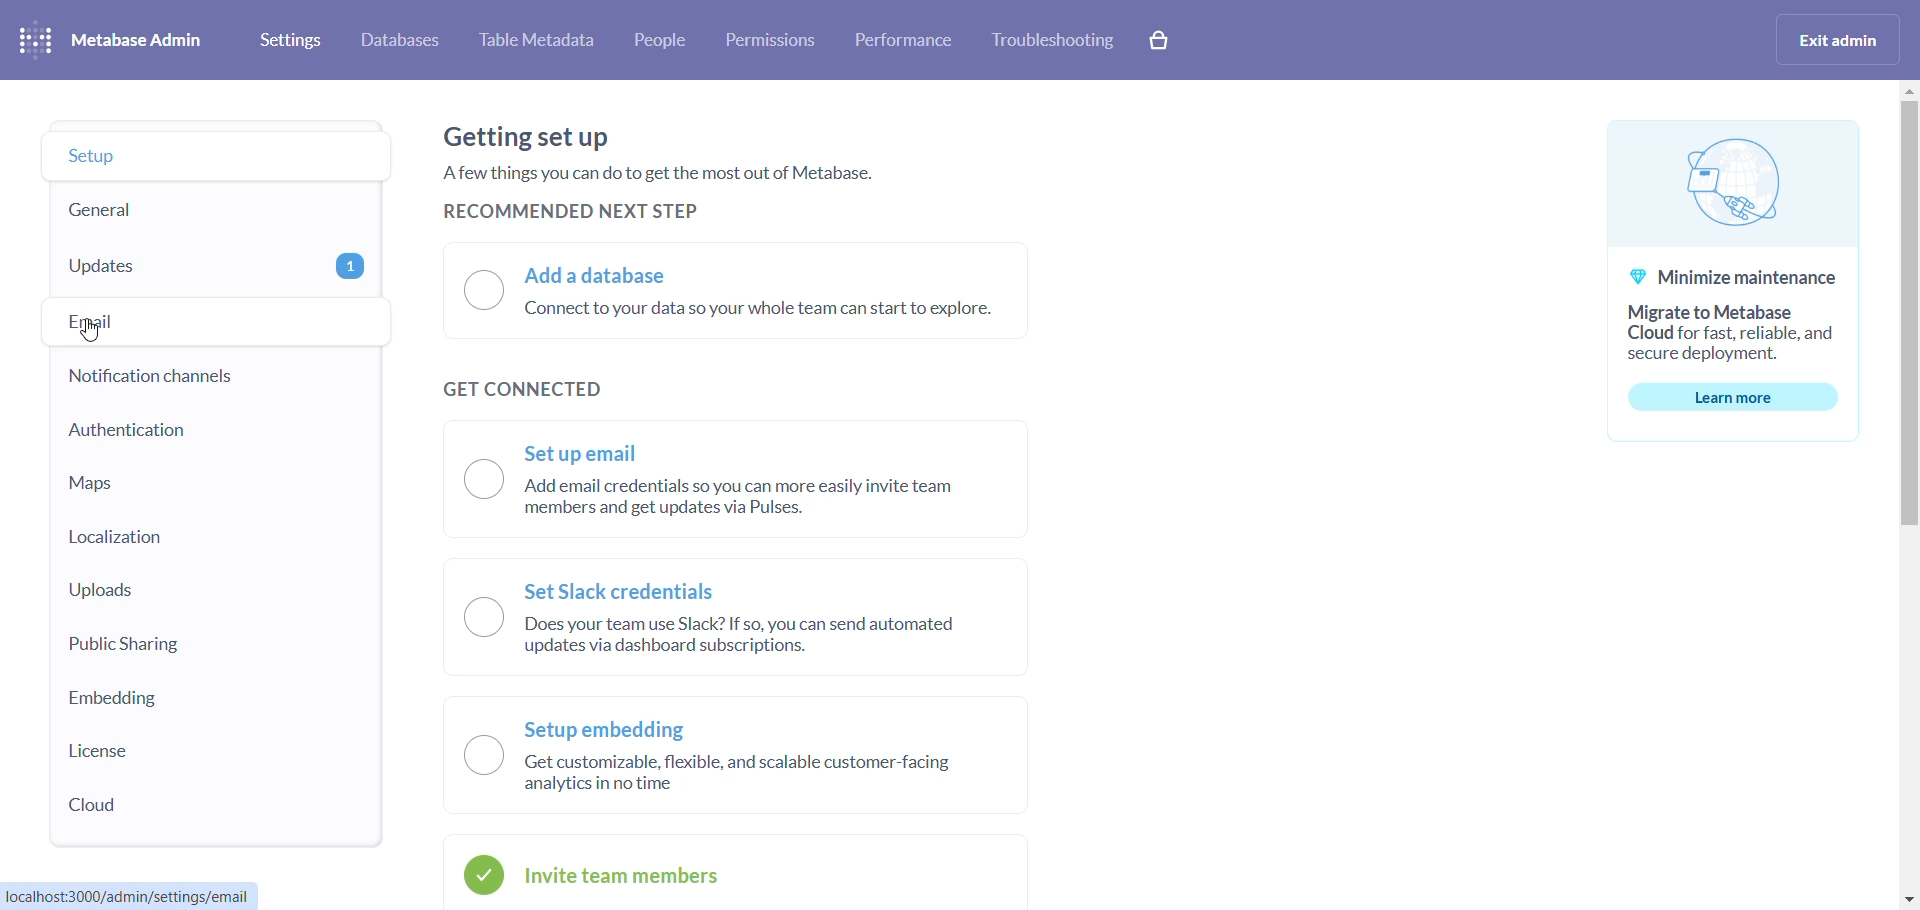  Describe the element at coordinates (290, 39) in the screenshot. I see `settings` at that location.